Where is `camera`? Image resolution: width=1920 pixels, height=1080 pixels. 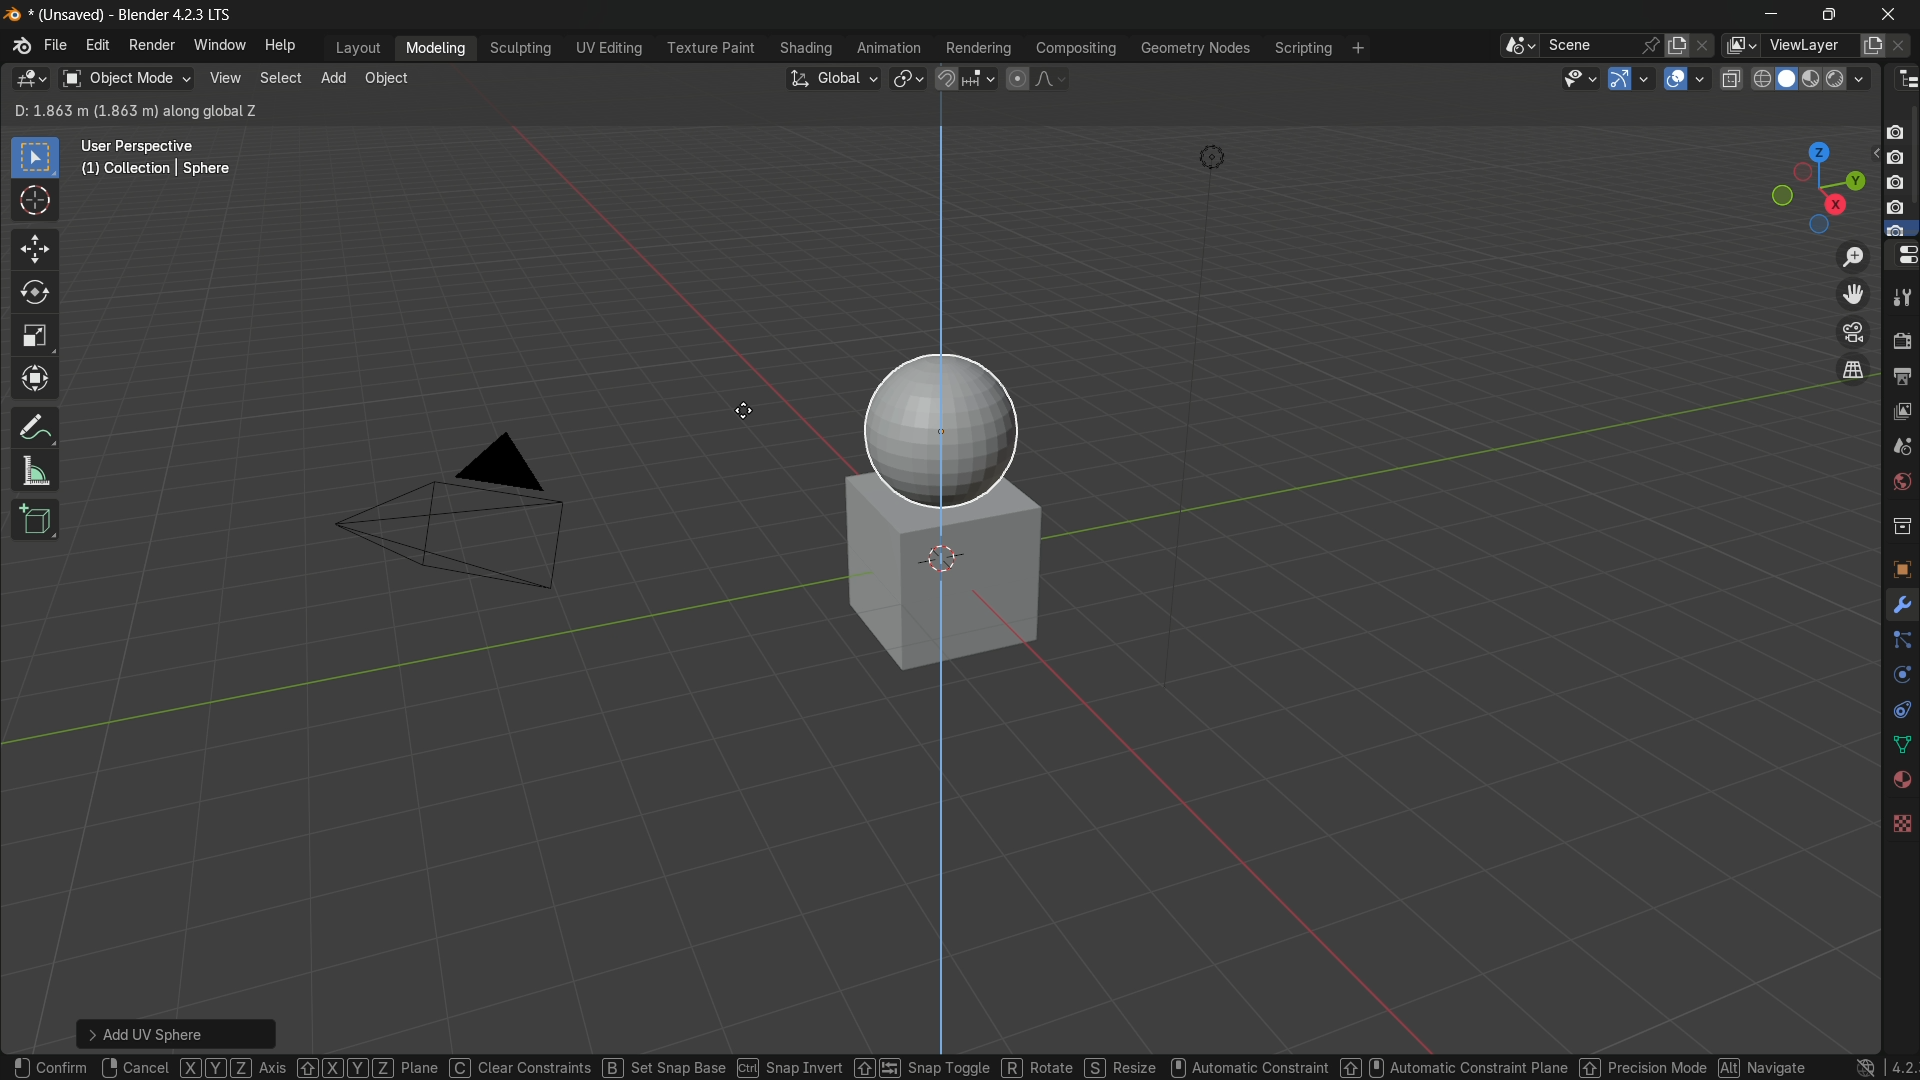
camera is located at coordinates (1900, 176).